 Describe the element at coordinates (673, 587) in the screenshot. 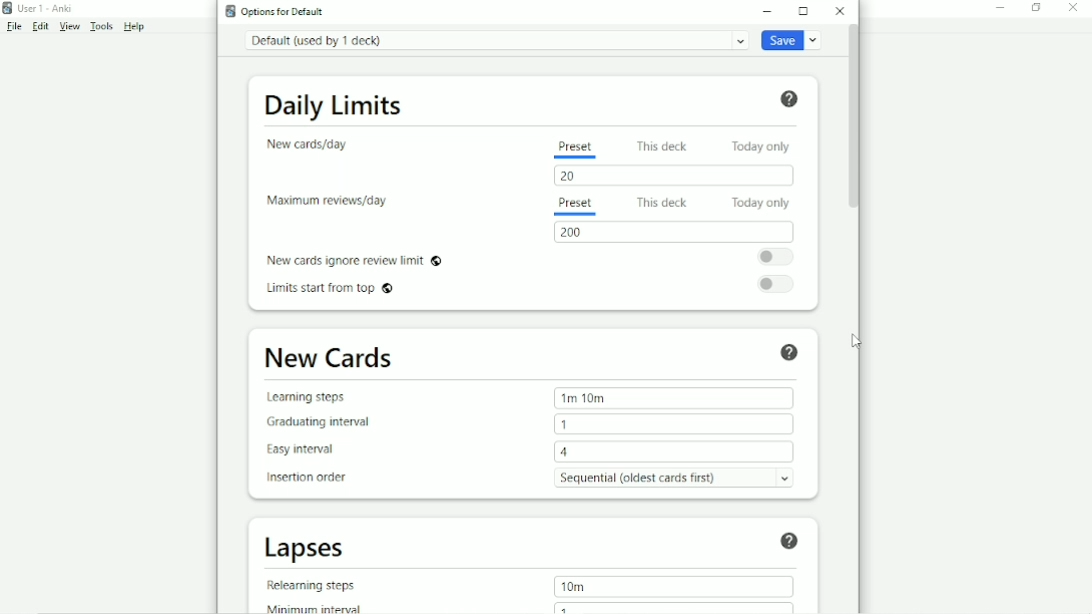

I see `10m` at that location.